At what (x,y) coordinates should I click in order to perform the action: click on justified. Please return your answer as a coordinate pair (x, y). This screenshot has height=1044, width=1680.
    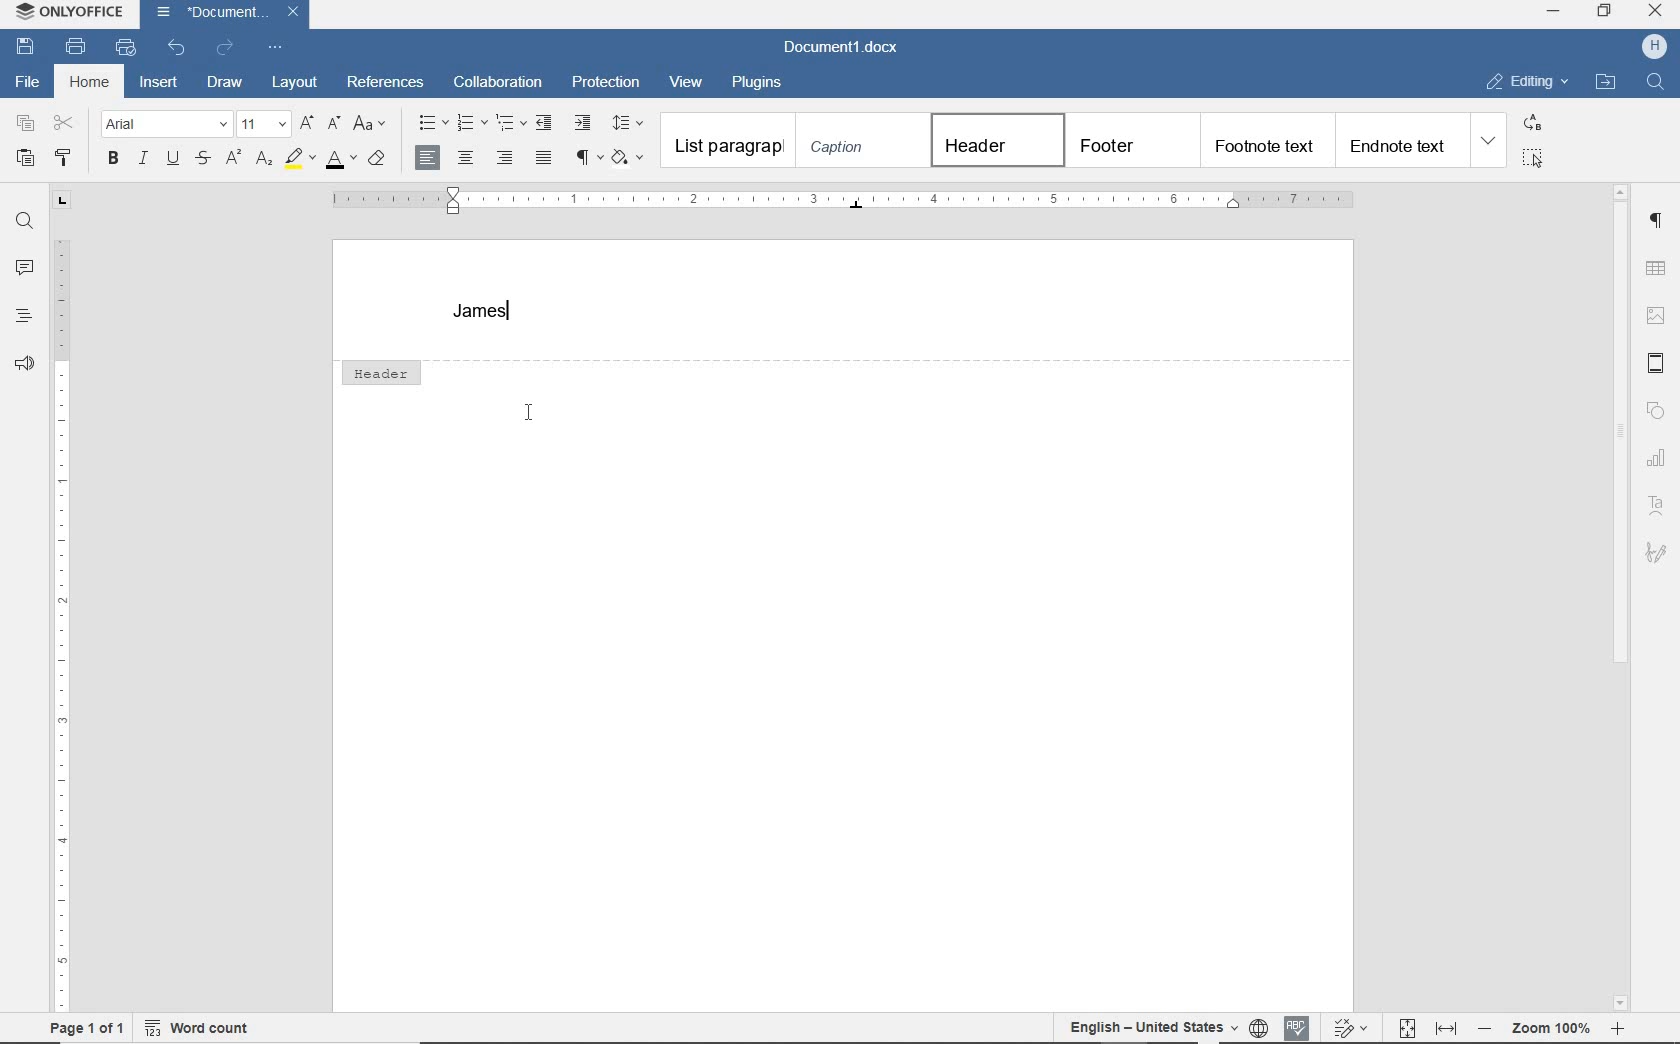
    Looking at the image, I should click on (545, 159).